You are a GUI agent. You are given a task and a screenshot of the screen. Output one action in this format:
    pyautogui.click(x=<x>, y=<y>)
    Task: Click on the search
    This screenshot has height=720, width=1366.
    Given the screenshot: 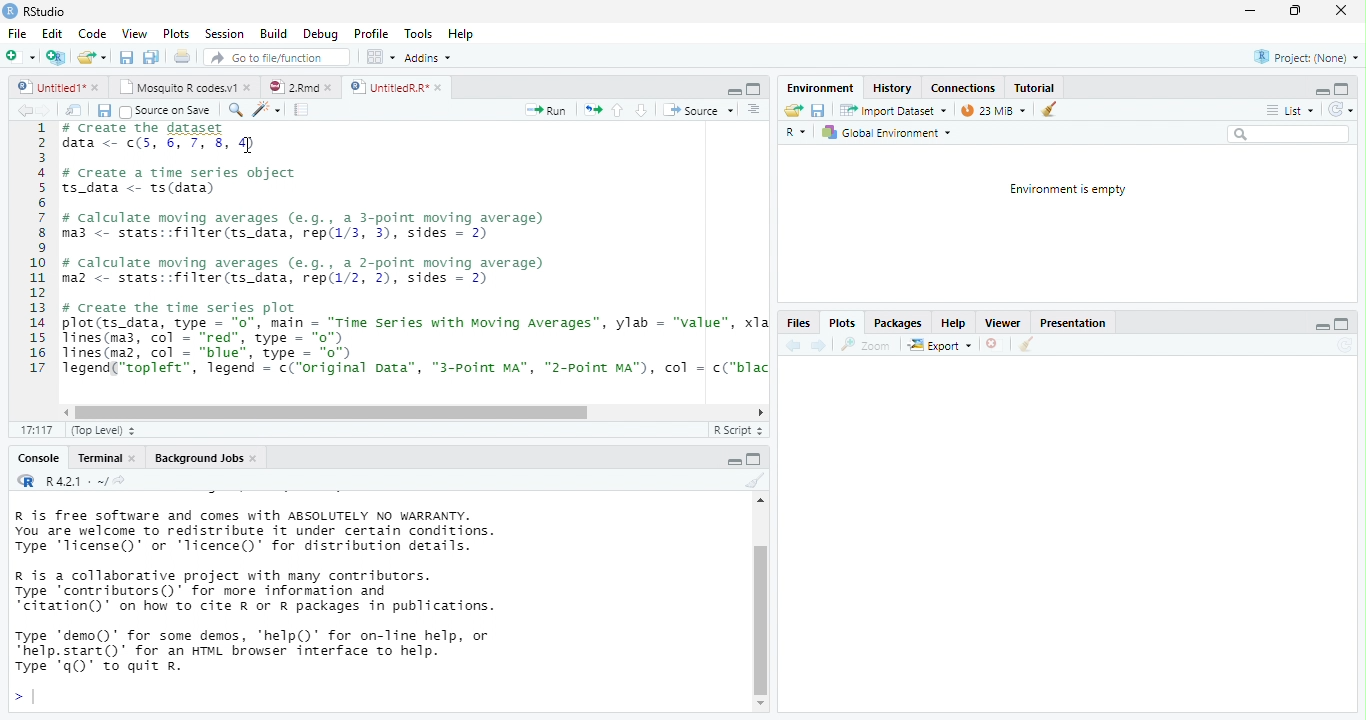 What is the action you would take?
    pyautogui.click(x=1288, y=134)
    